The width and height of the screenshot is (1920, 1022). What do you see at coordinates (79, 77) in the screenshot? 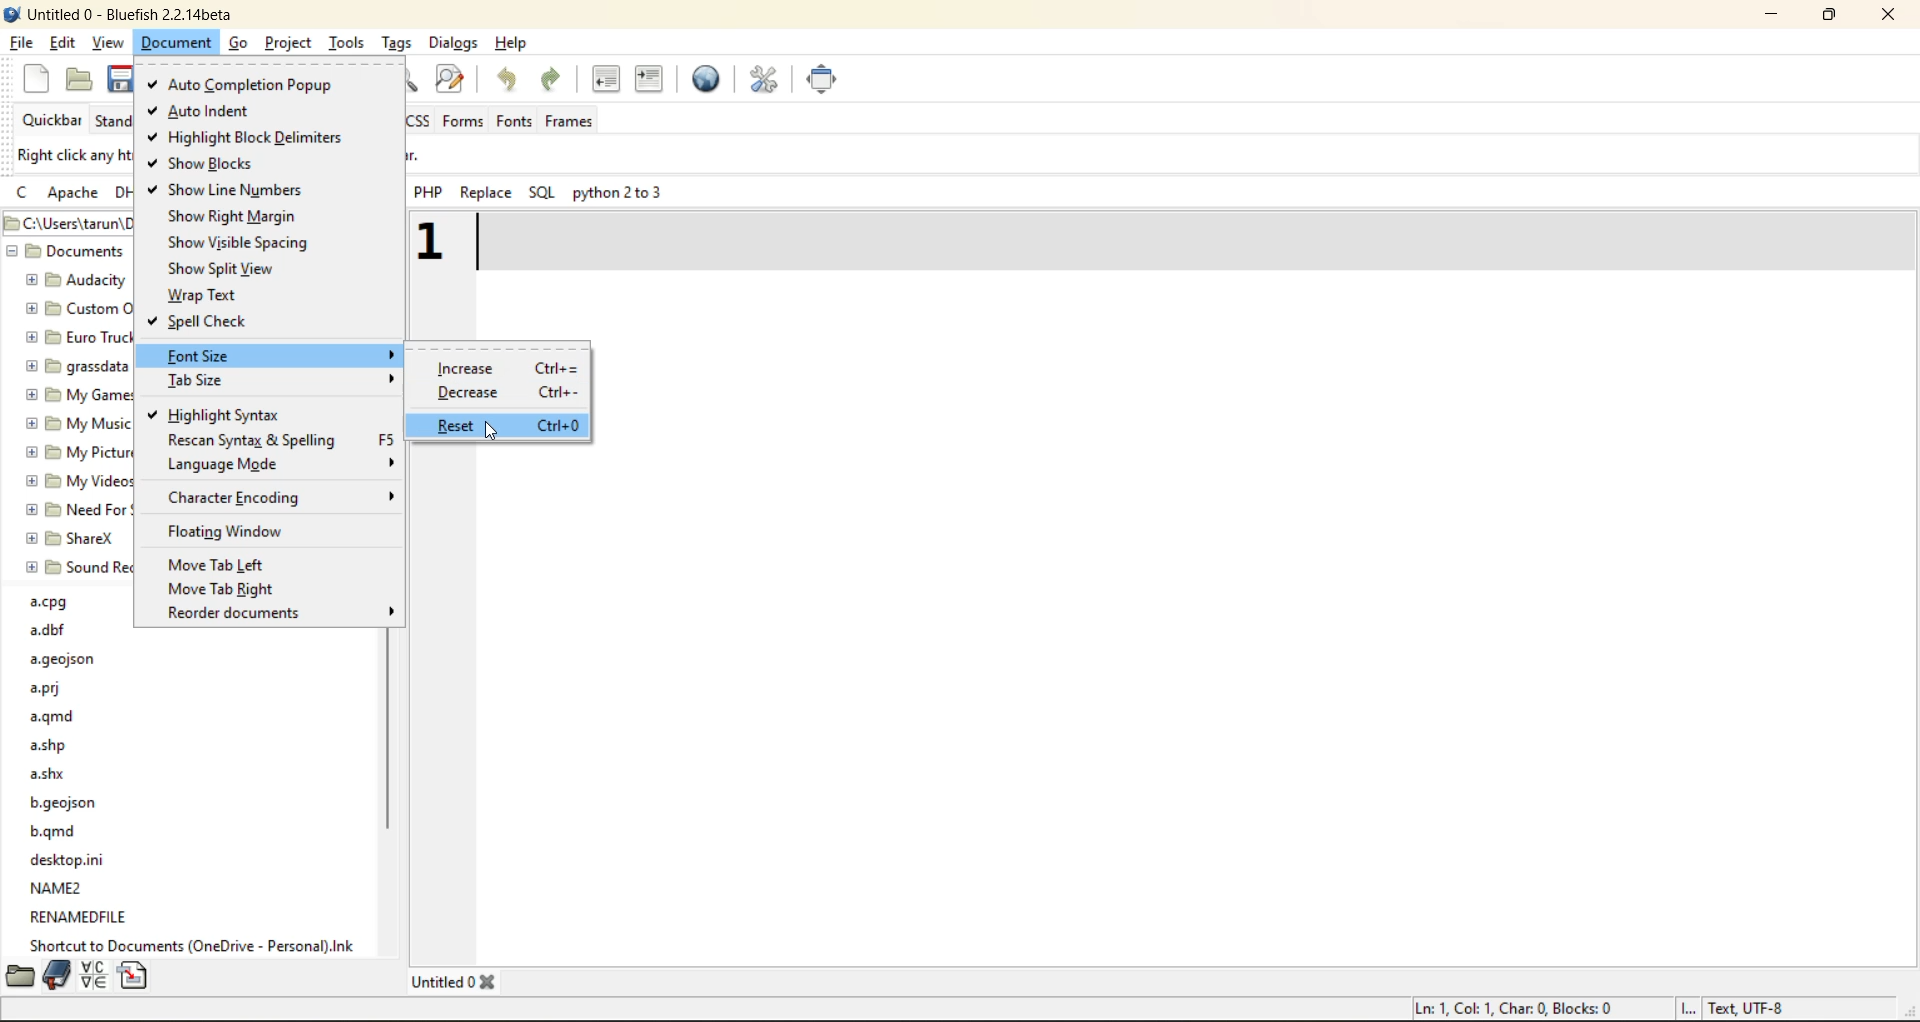
I see `open` at bounding box center [79, 77].